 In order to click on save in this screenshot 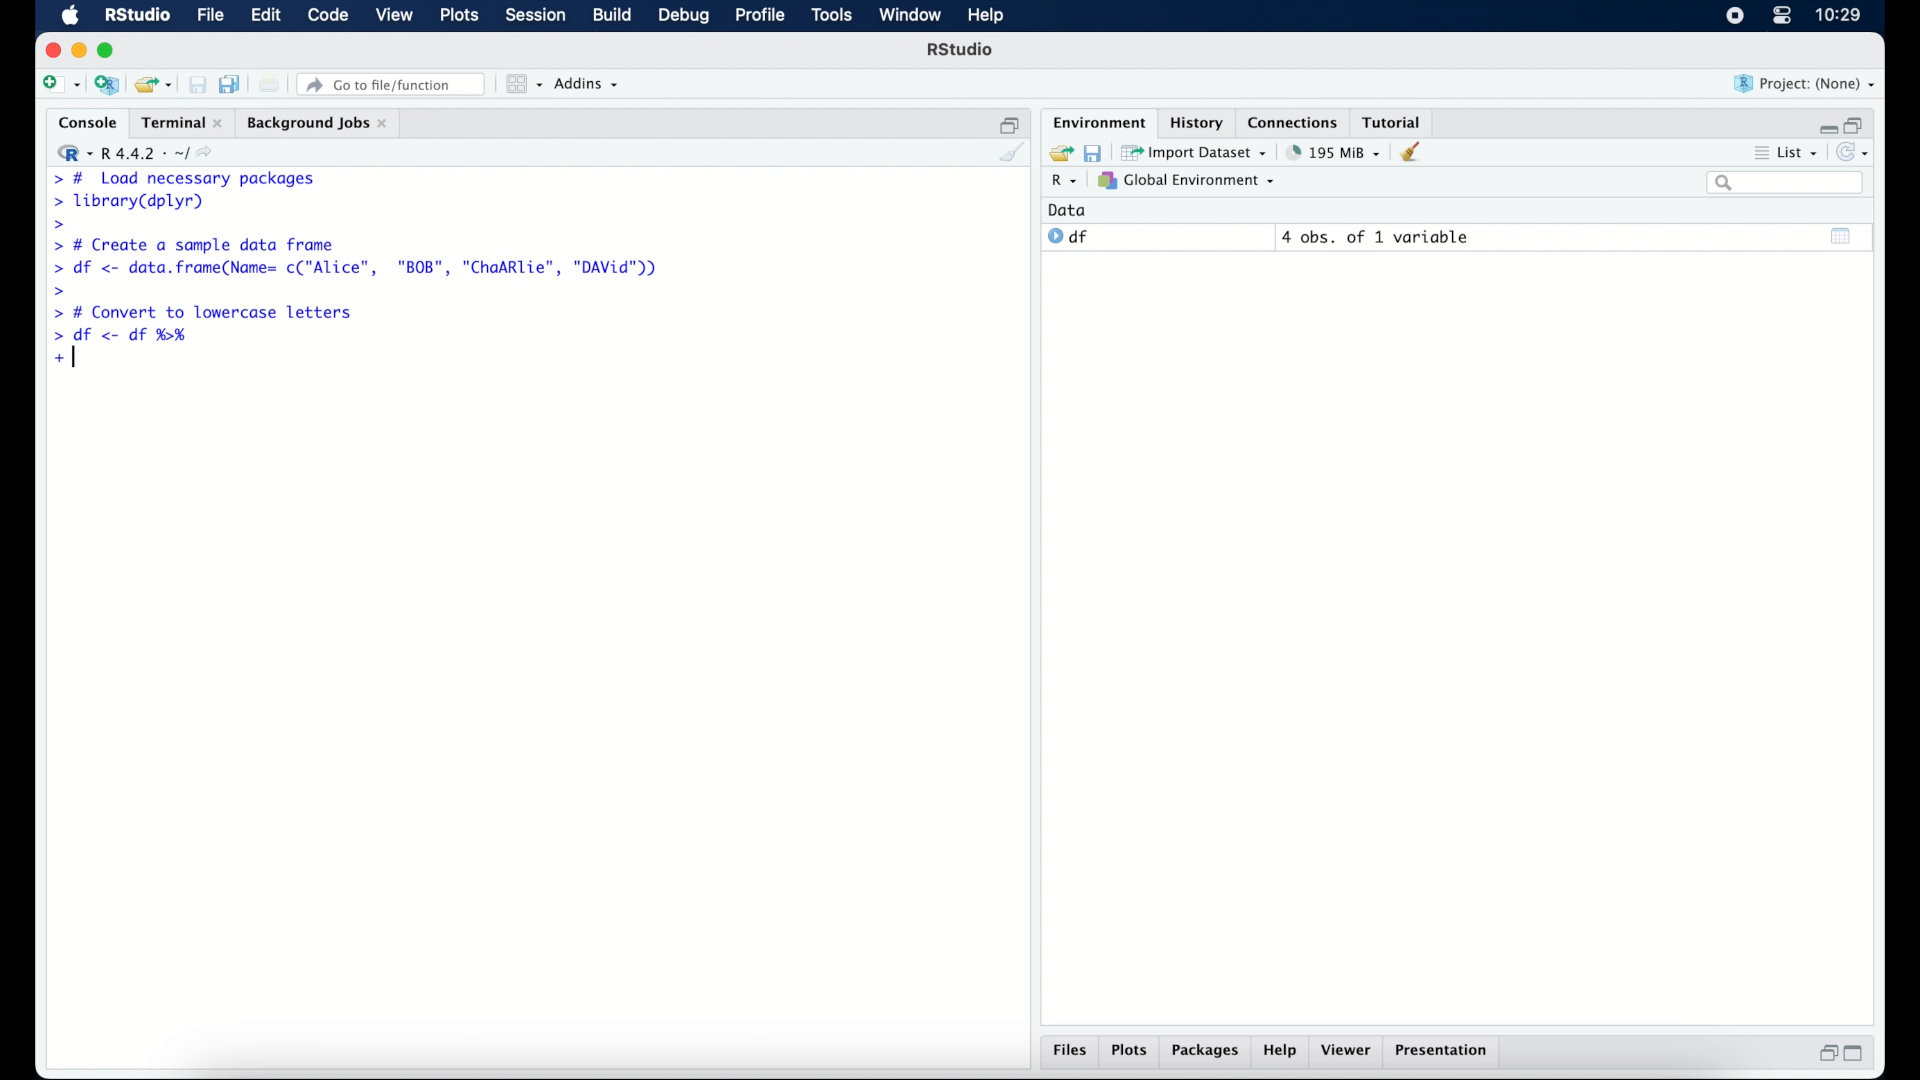, I will do `click(1092, 151)`.